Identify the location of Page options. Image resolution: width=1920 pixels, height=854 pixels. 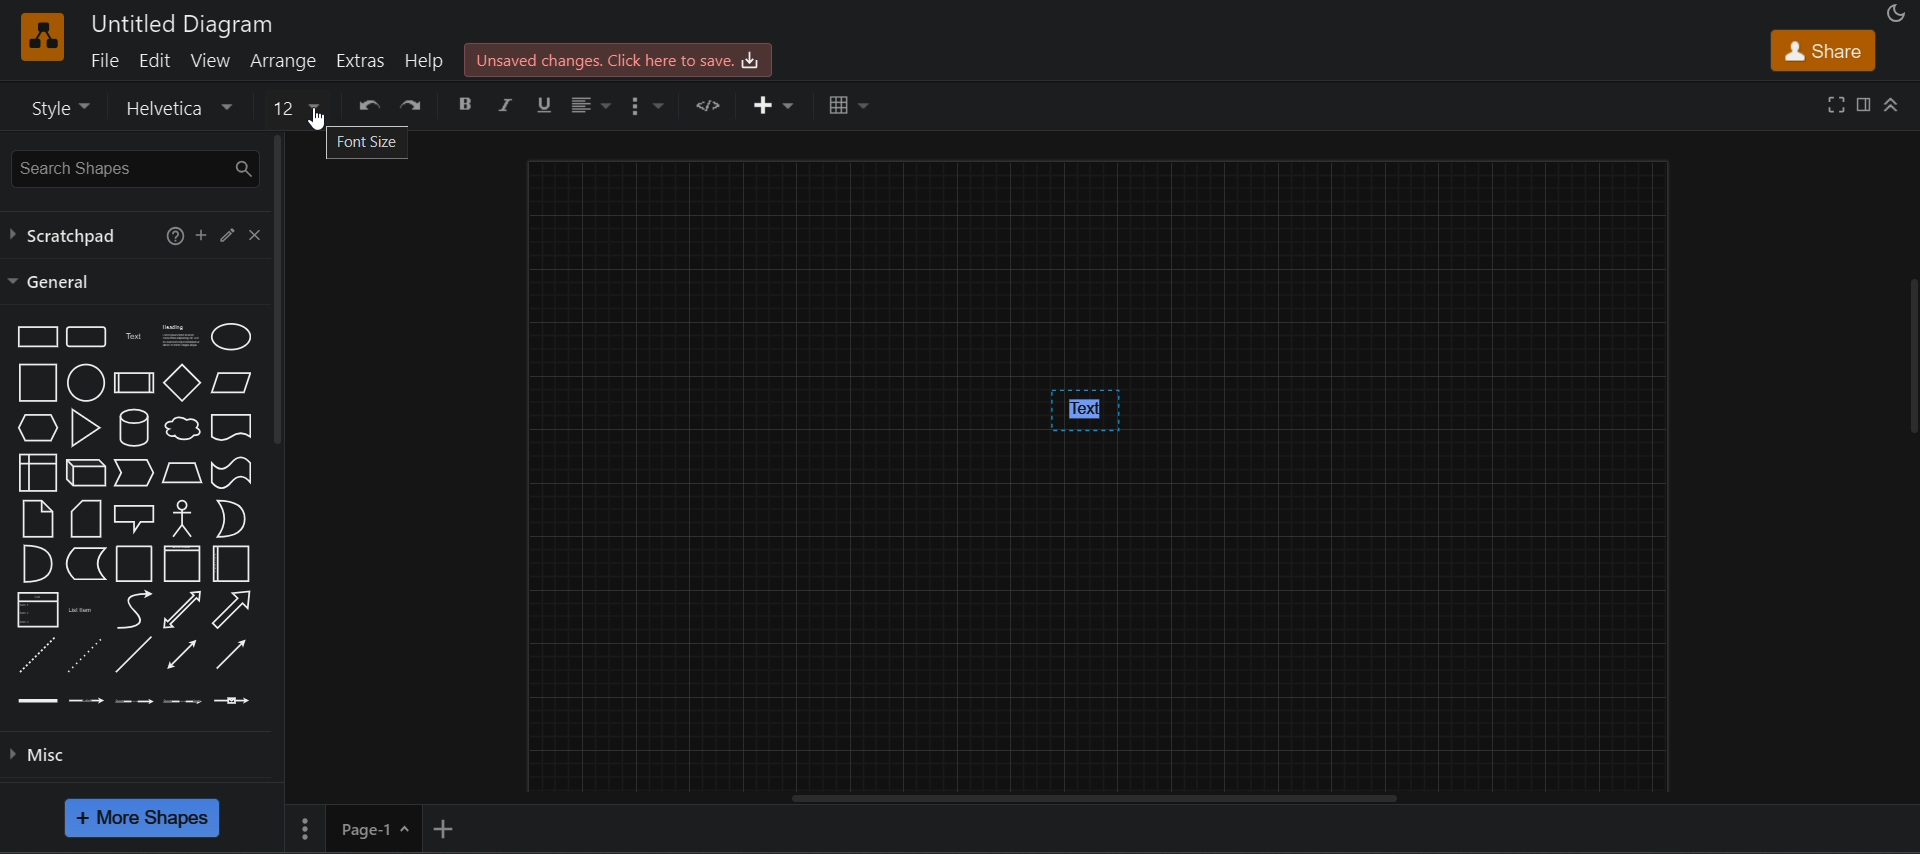
(403, 829).